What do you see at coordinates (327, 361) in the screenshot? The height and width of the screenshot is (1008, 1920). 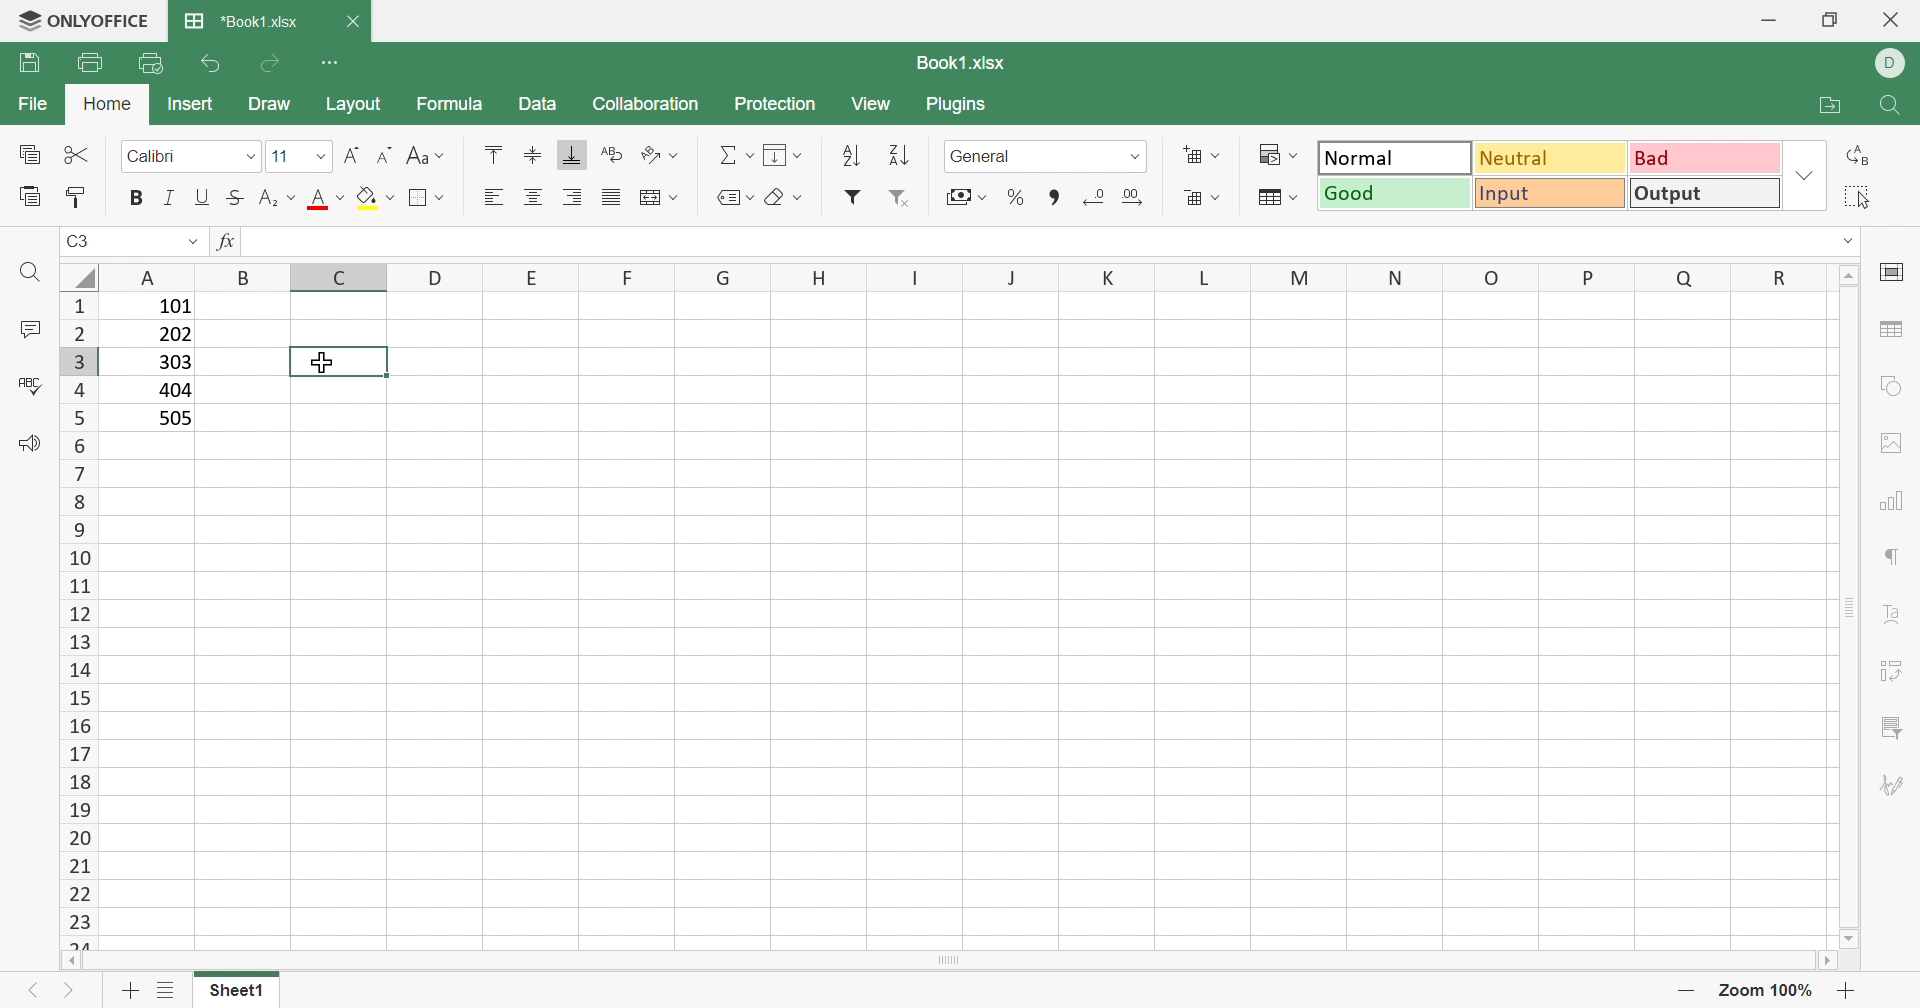 I see `Cursor` at bounding box center [327, 361].